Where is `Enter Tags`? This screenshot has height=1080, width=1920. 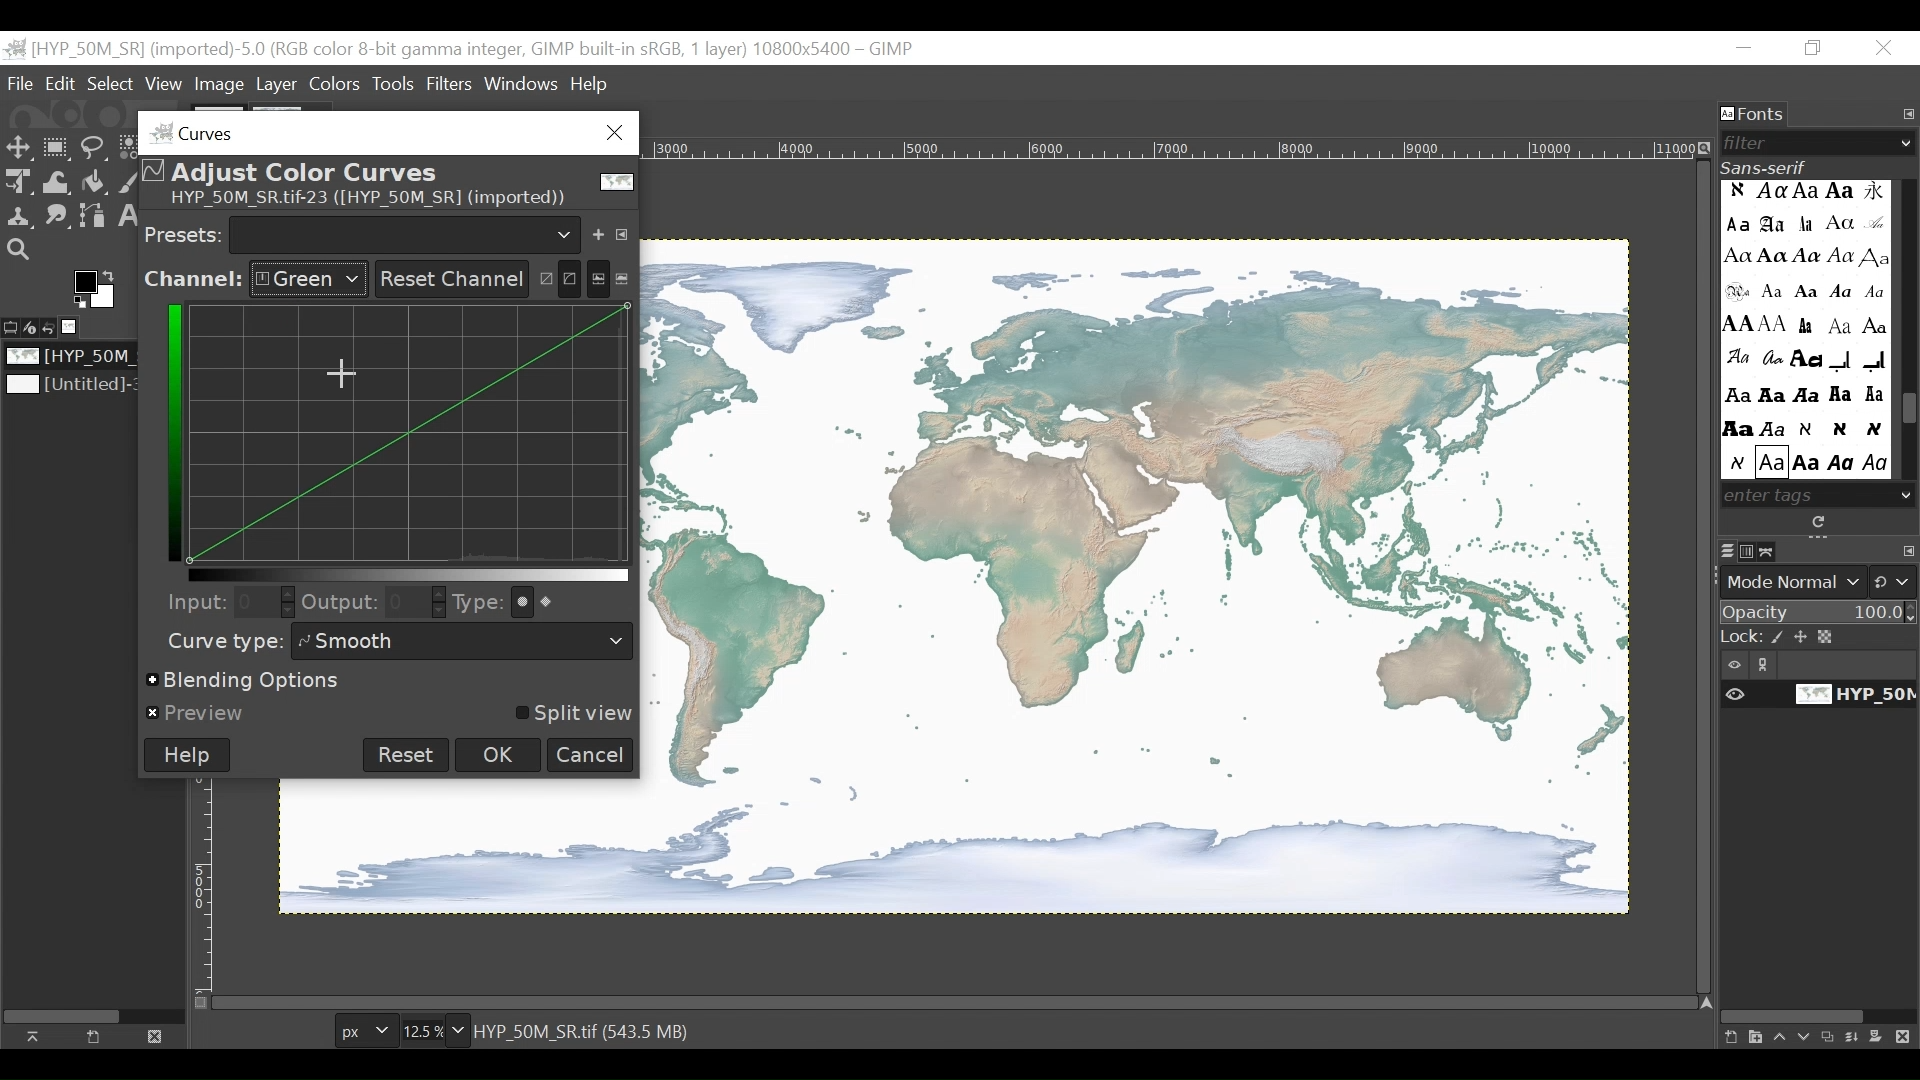
Enter Tags is located at coordinates (1804, 329).